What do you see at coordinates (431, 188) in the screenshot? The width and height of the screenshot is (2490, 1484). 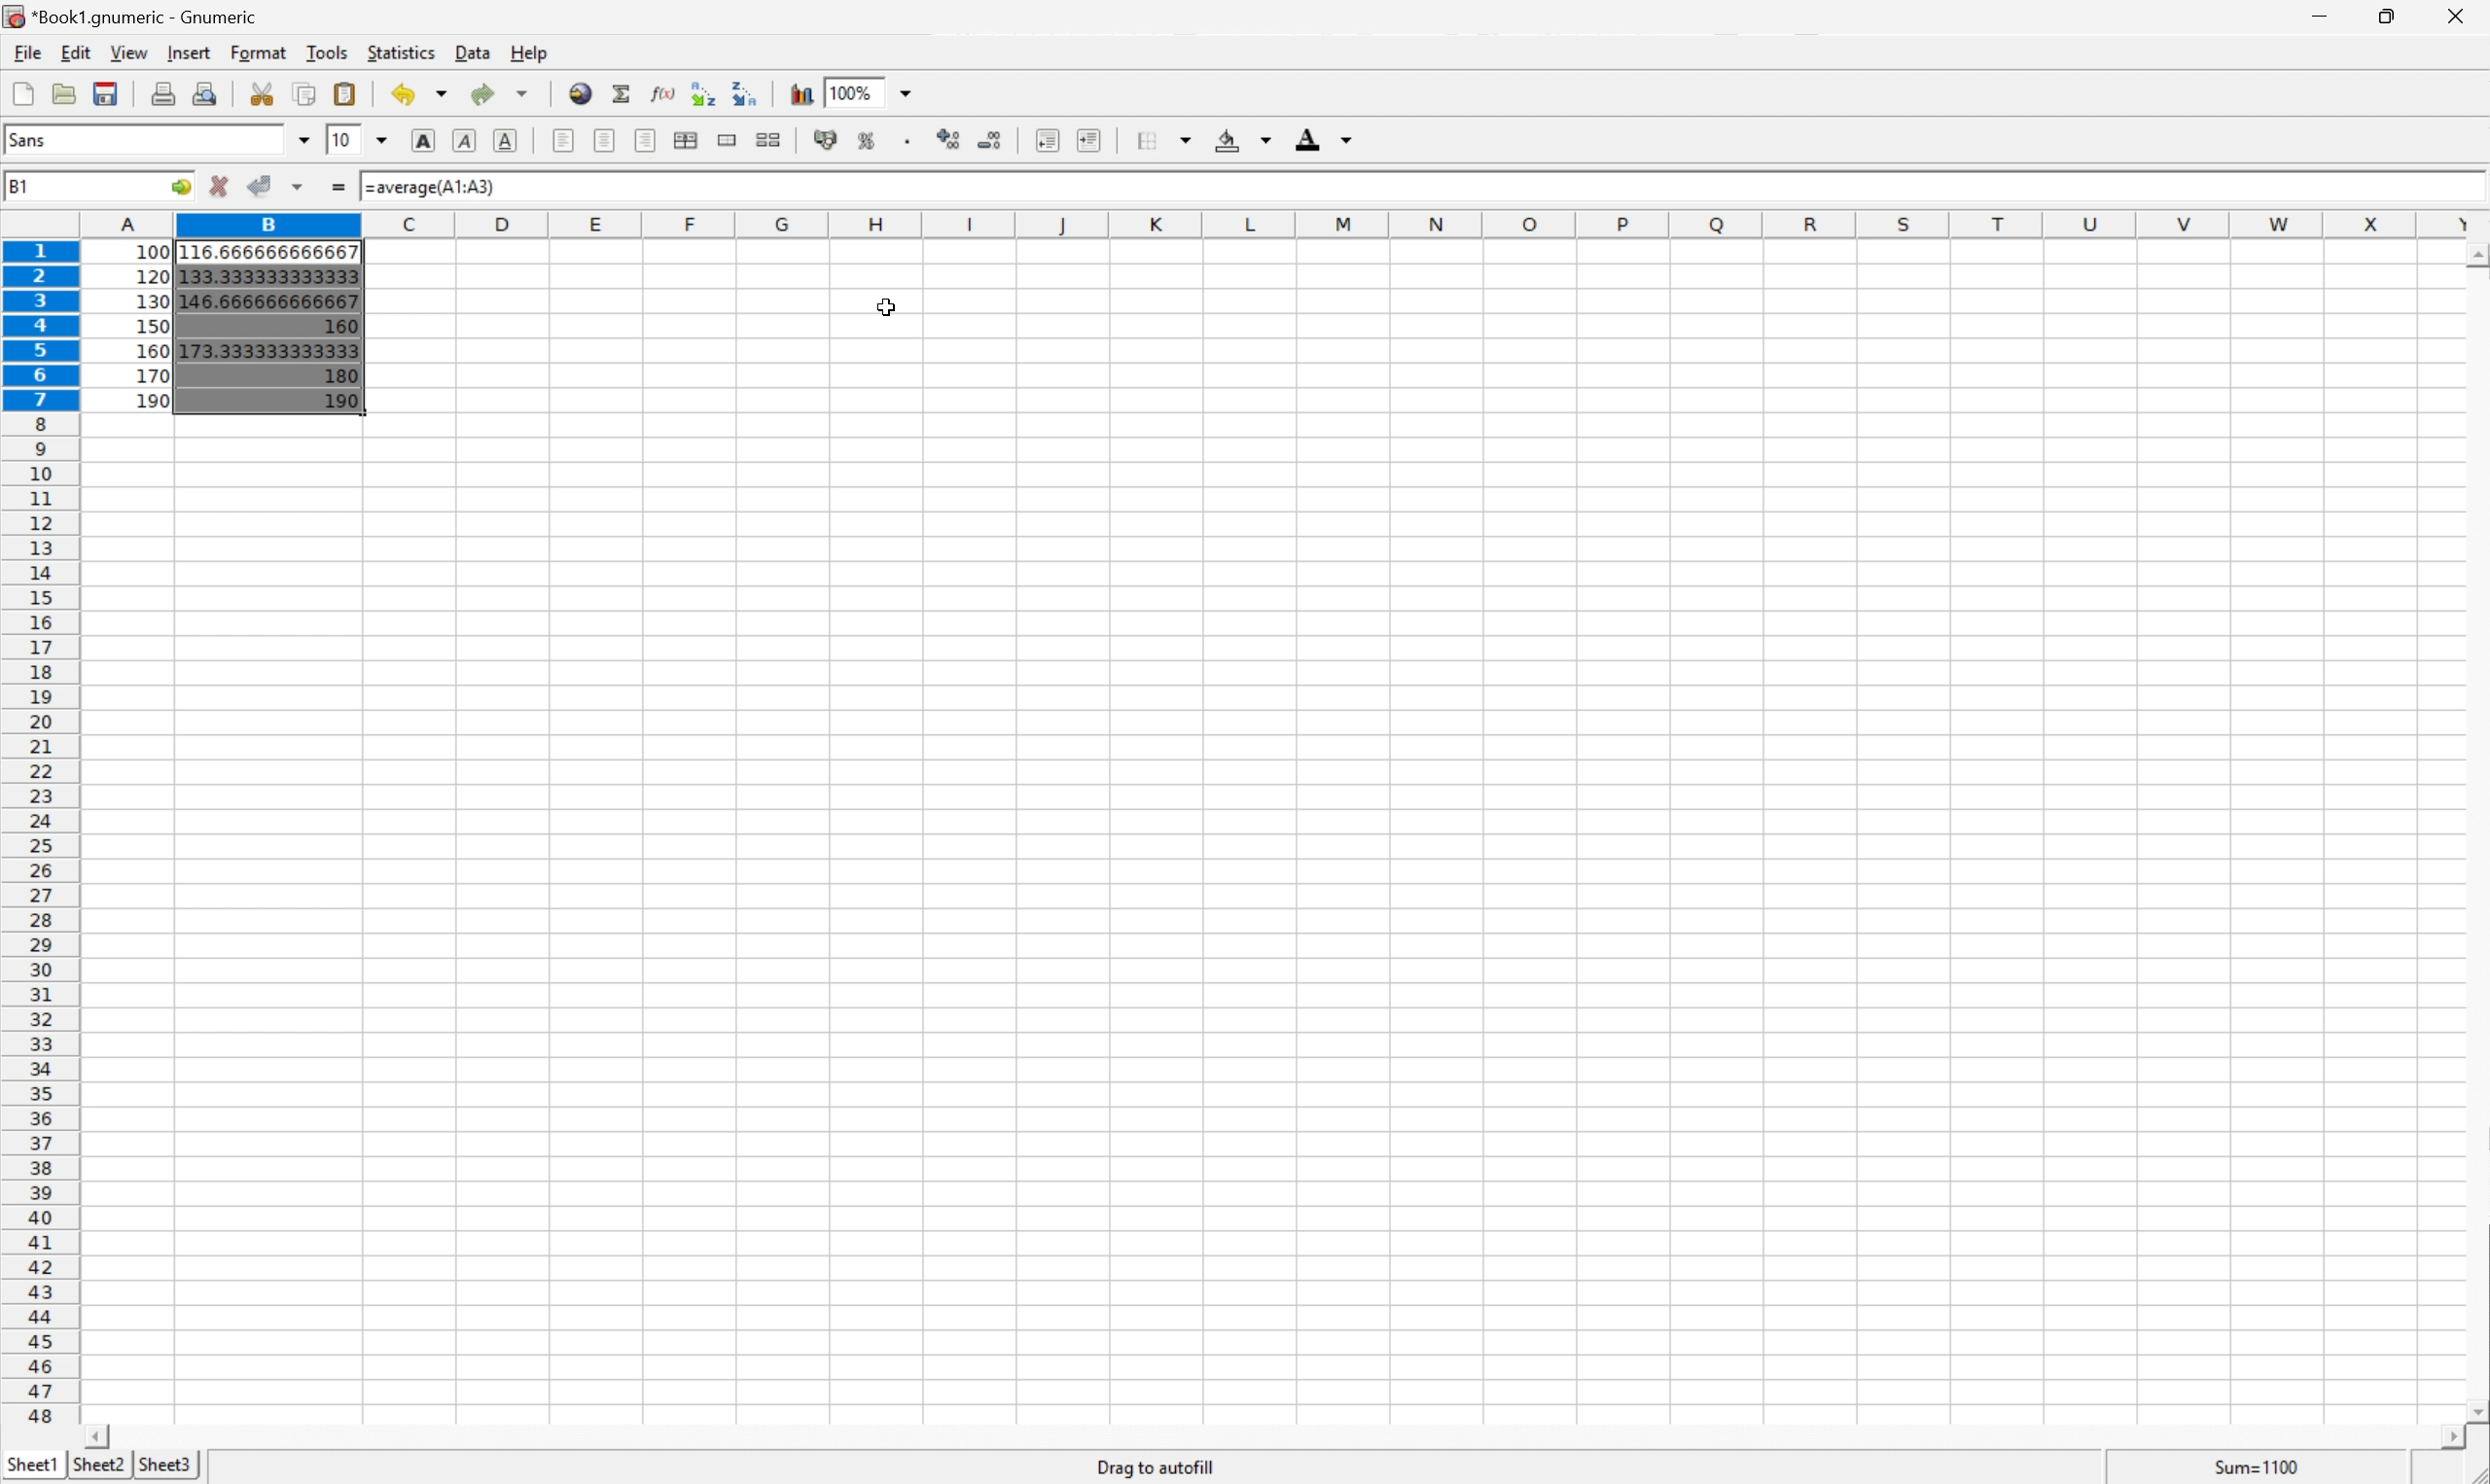 I see `=average(A1:A3)` at bounding box center [431, 188].